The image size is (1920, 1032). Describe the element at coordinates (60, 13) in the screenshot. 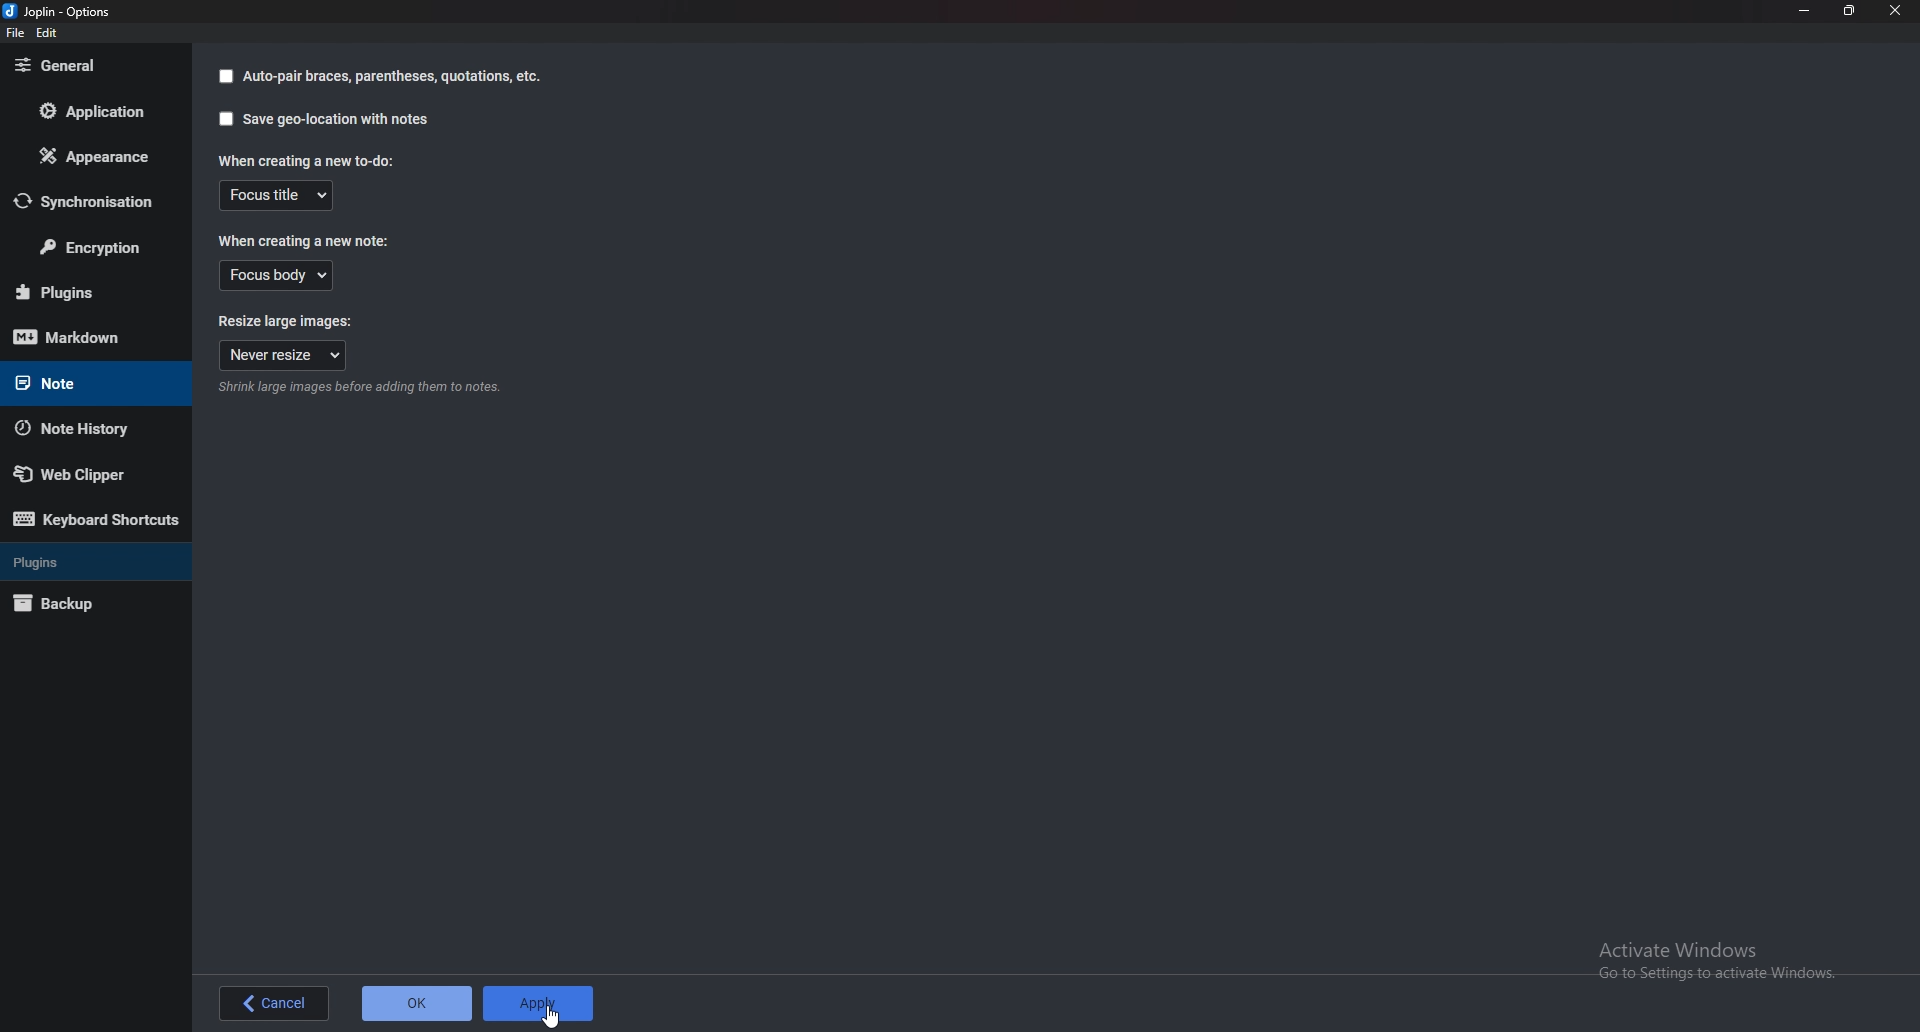

I see `joplin` at that location.